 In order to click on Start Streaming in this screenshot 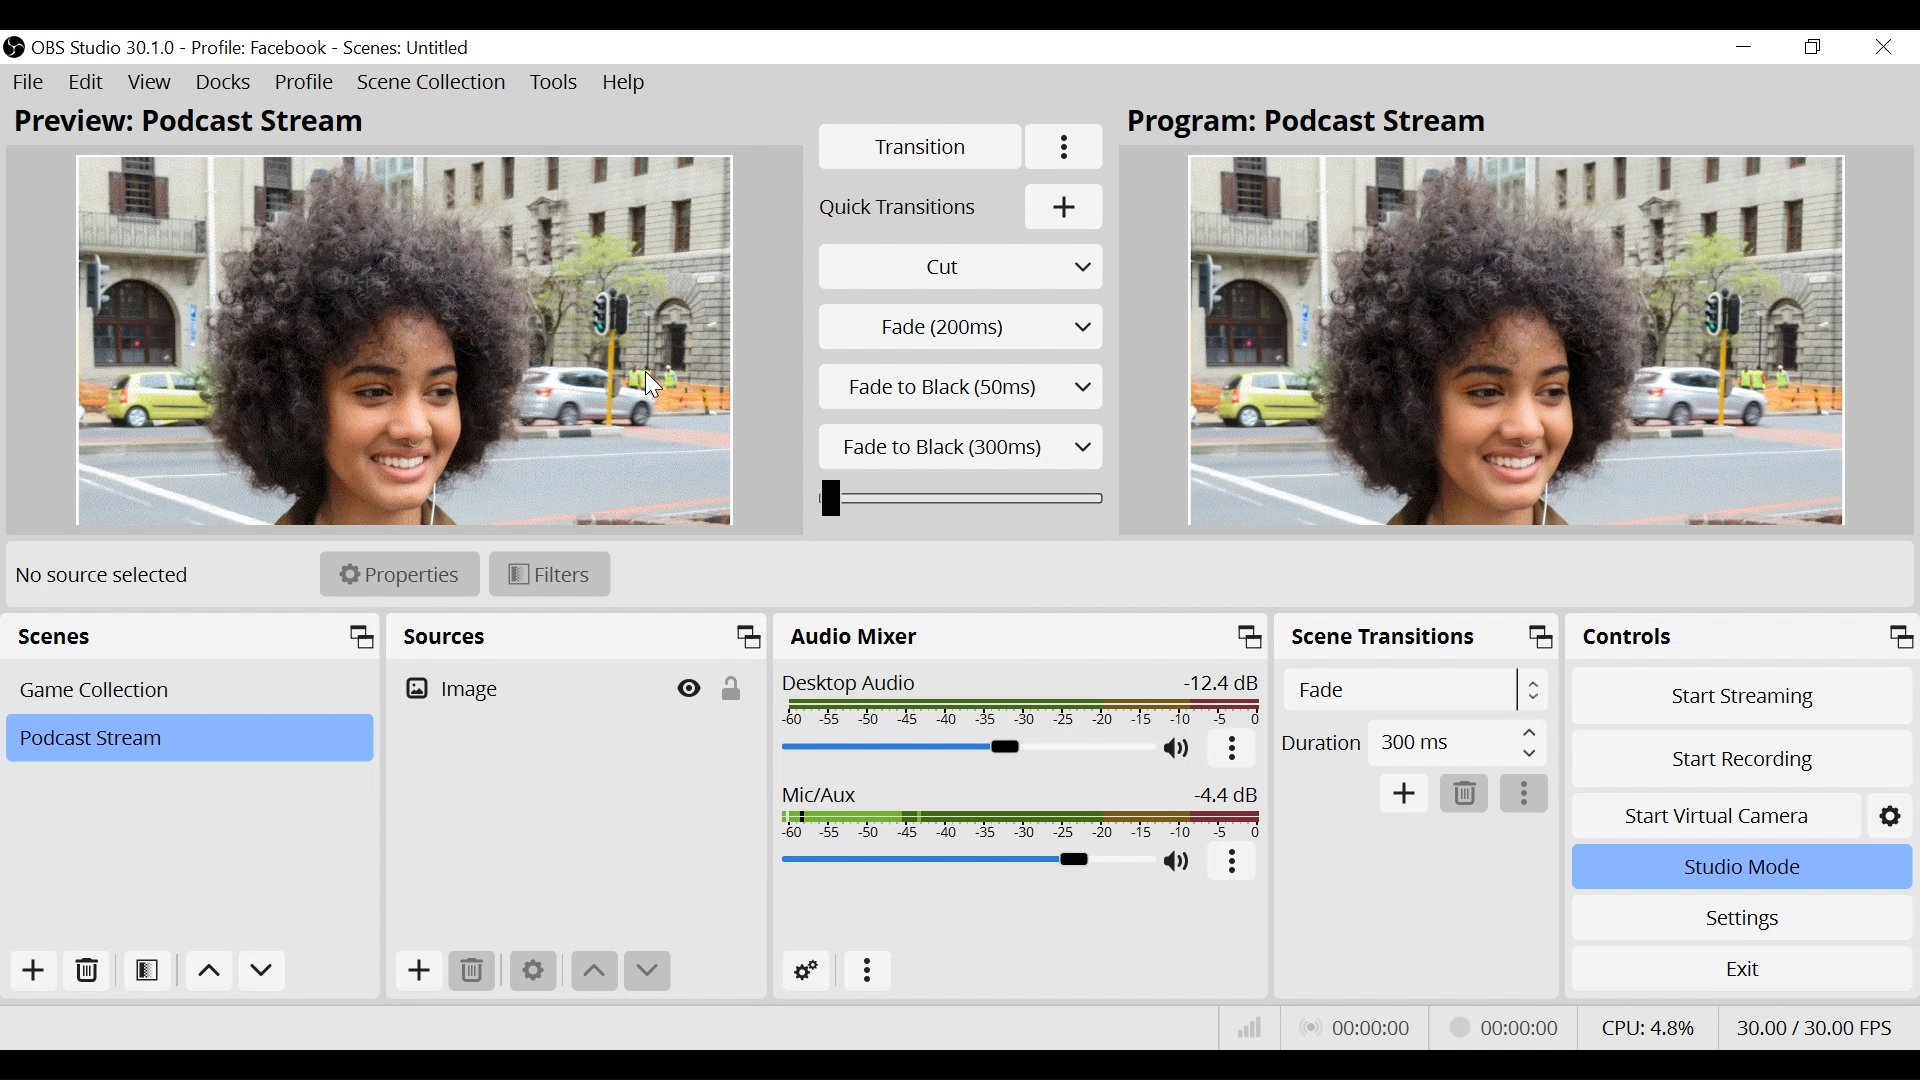, I will do `click(1742, 696)`.